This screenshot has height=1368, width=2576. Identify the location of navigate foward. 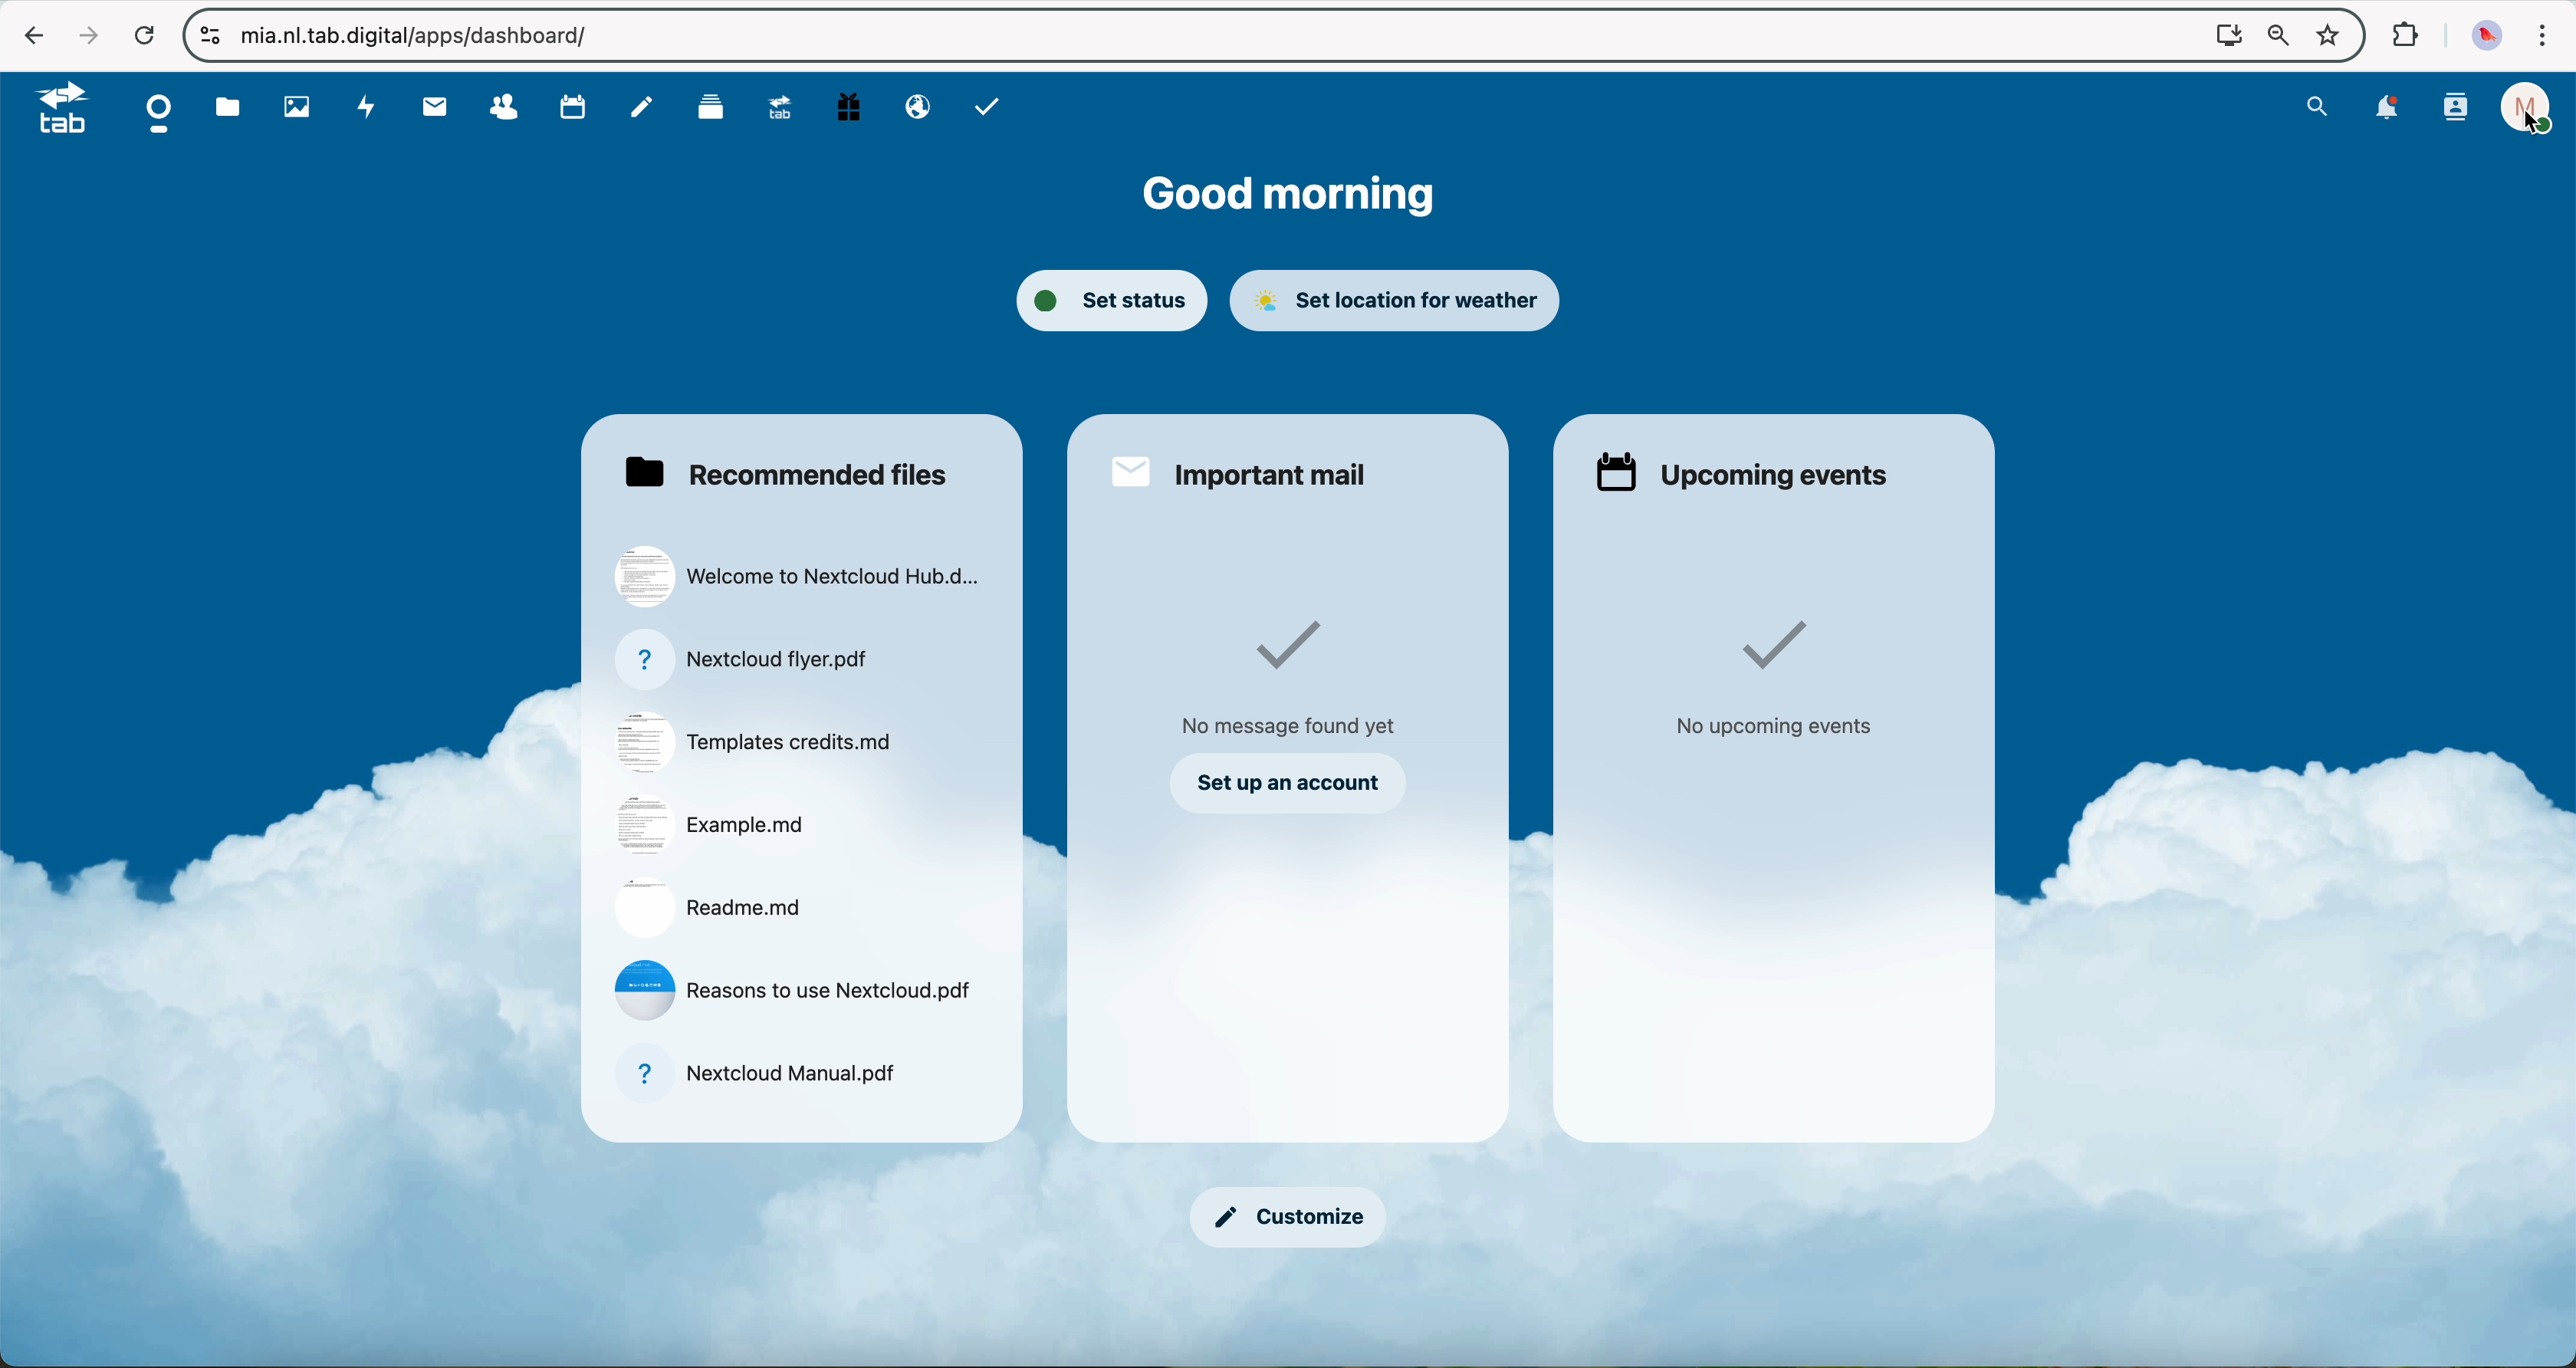
(82, 32).